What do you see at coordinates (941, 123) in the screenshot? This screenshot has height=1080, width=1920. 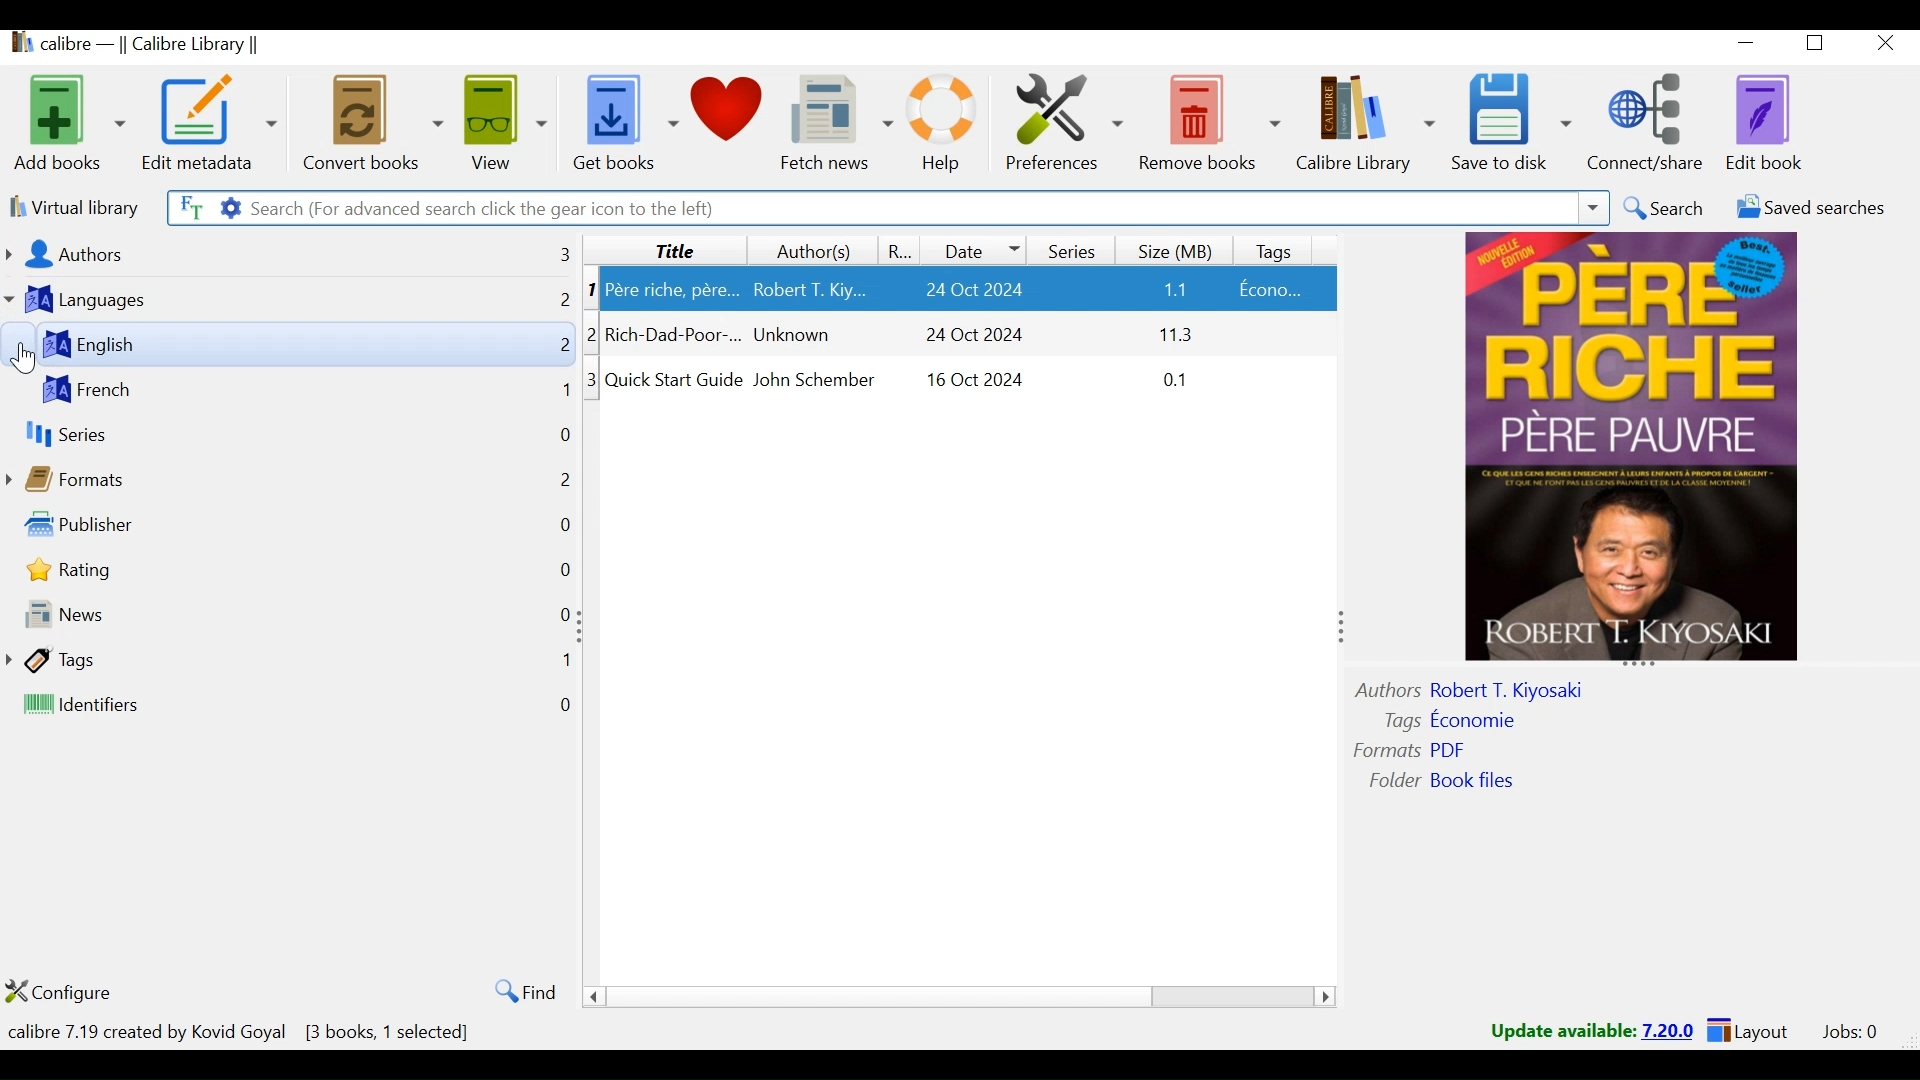 I see `Help` at bounding box center [941, 123].